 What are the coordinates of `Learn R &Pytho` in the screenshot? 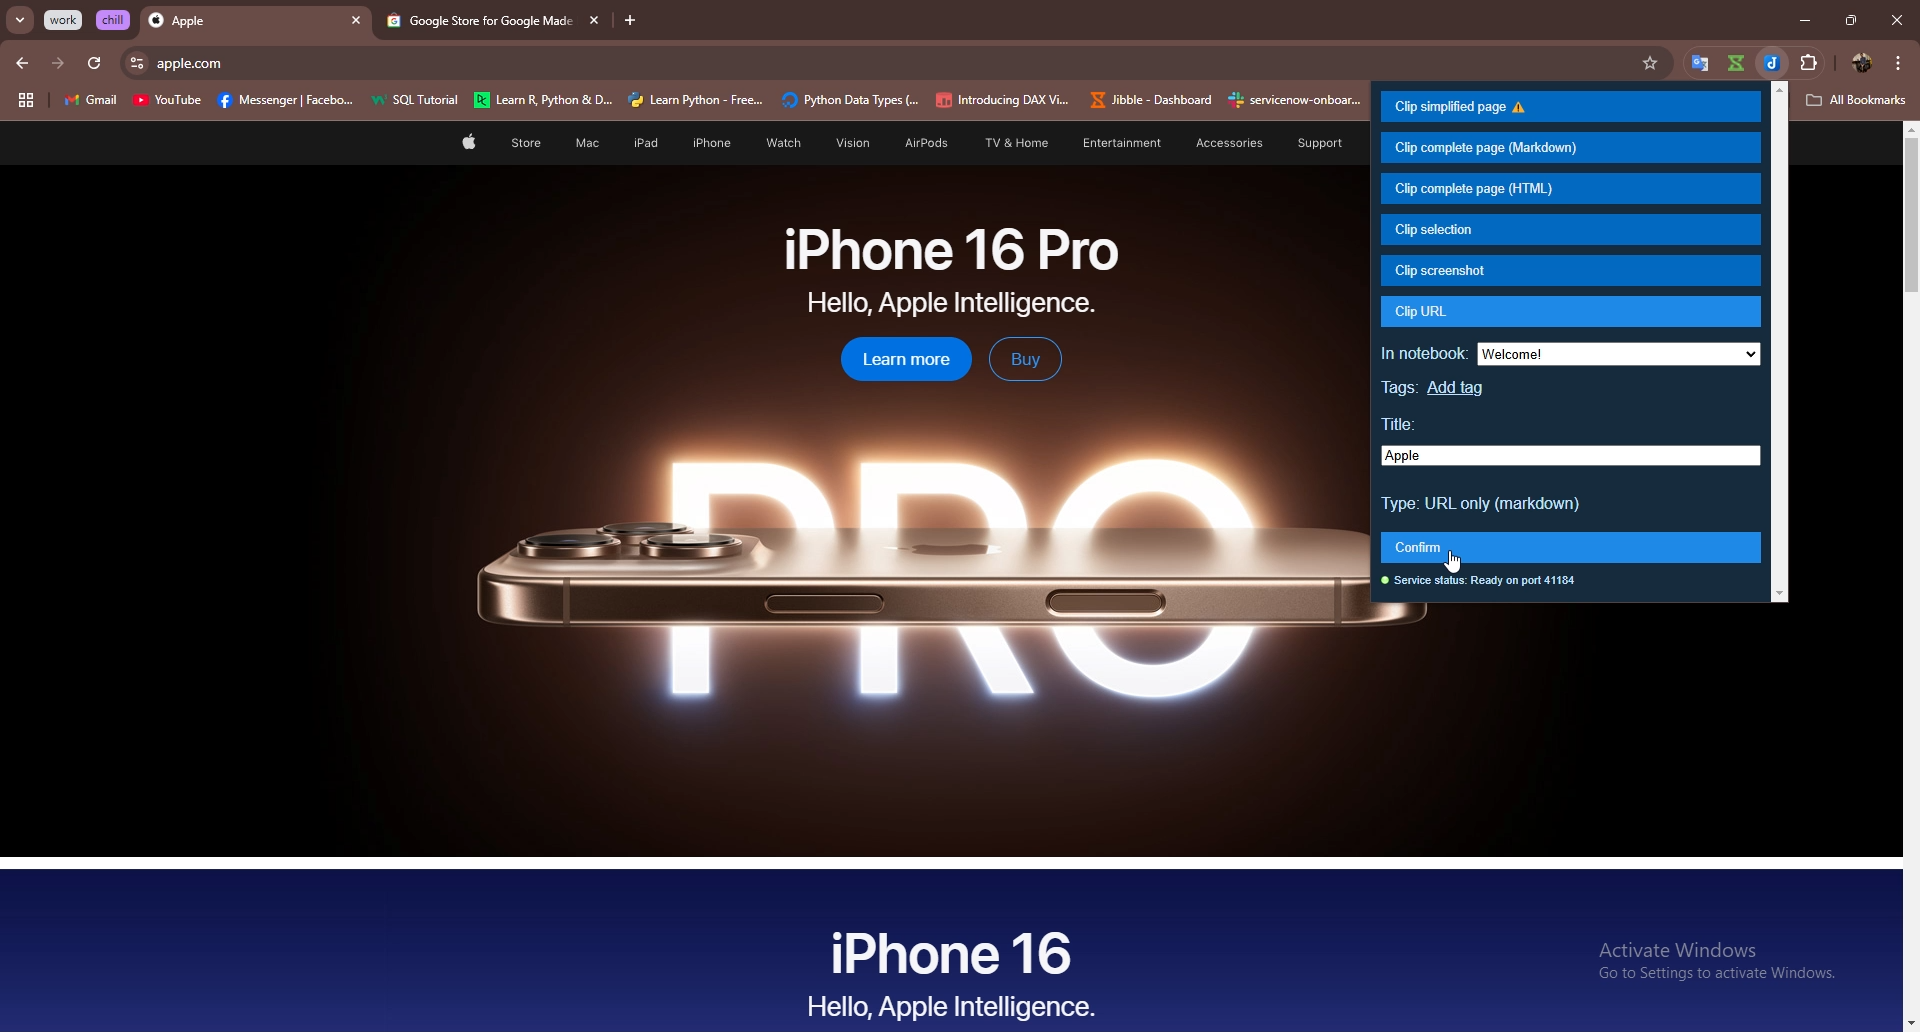 It's located at (544, 101).